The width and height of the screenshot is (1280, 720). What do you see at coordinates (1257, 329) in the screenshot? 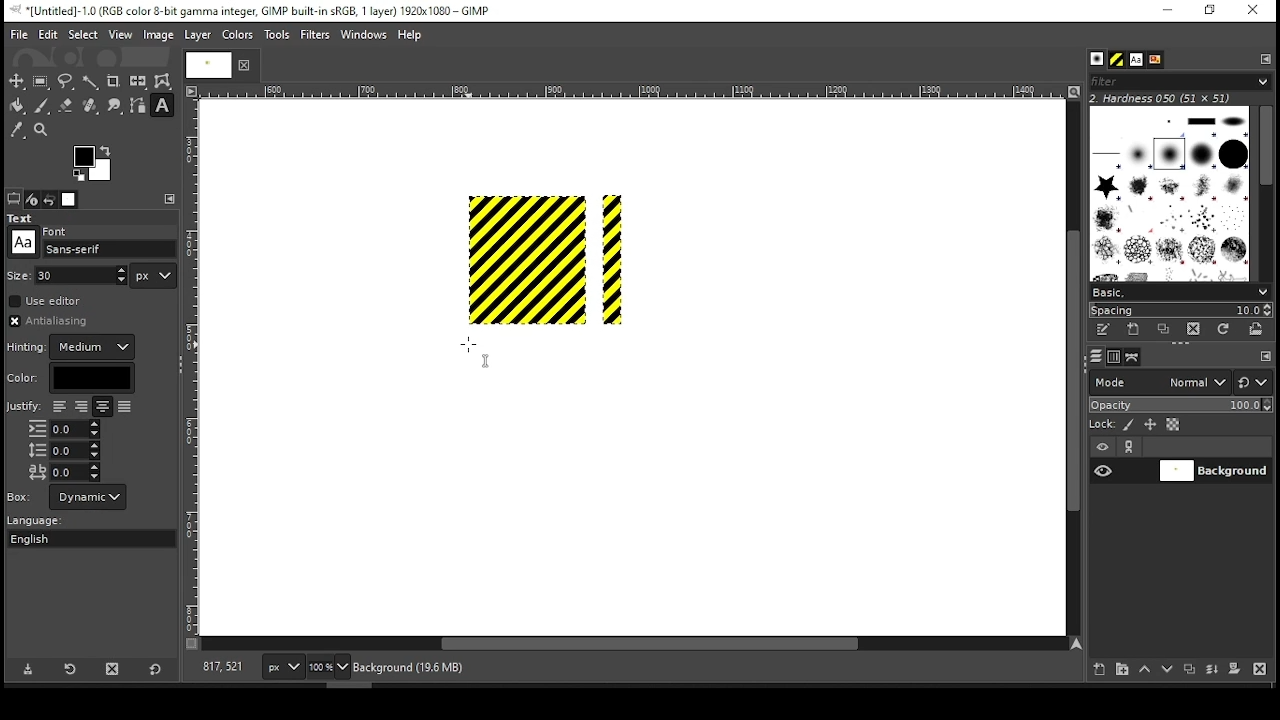
I see `open brush as image` at bounding box center [1257, 329].